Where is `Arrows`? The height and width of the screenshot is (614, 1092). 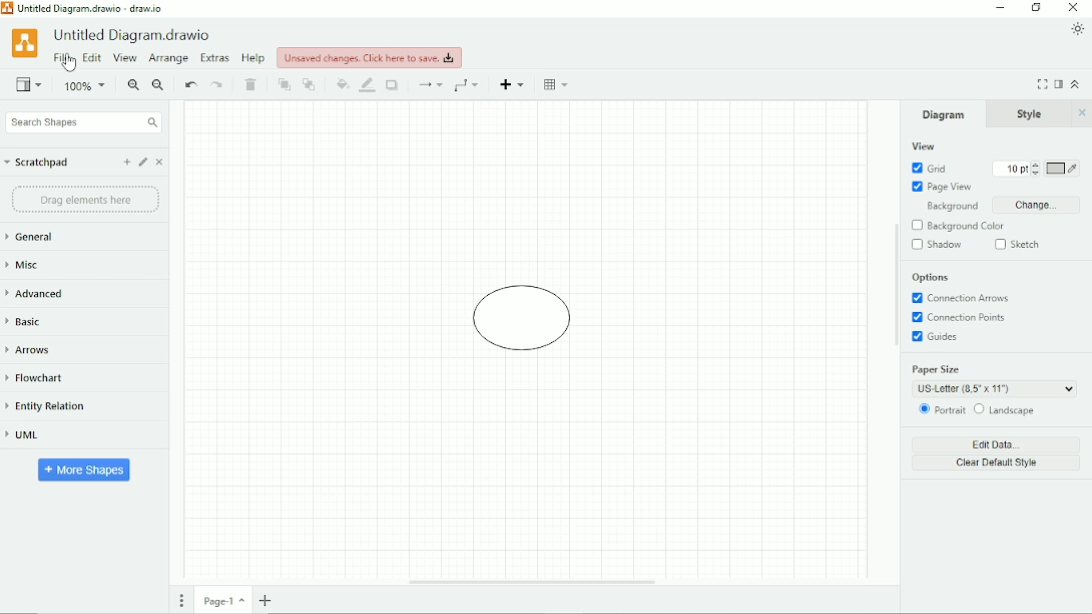
Arrows is located at coordinates (35, 352).